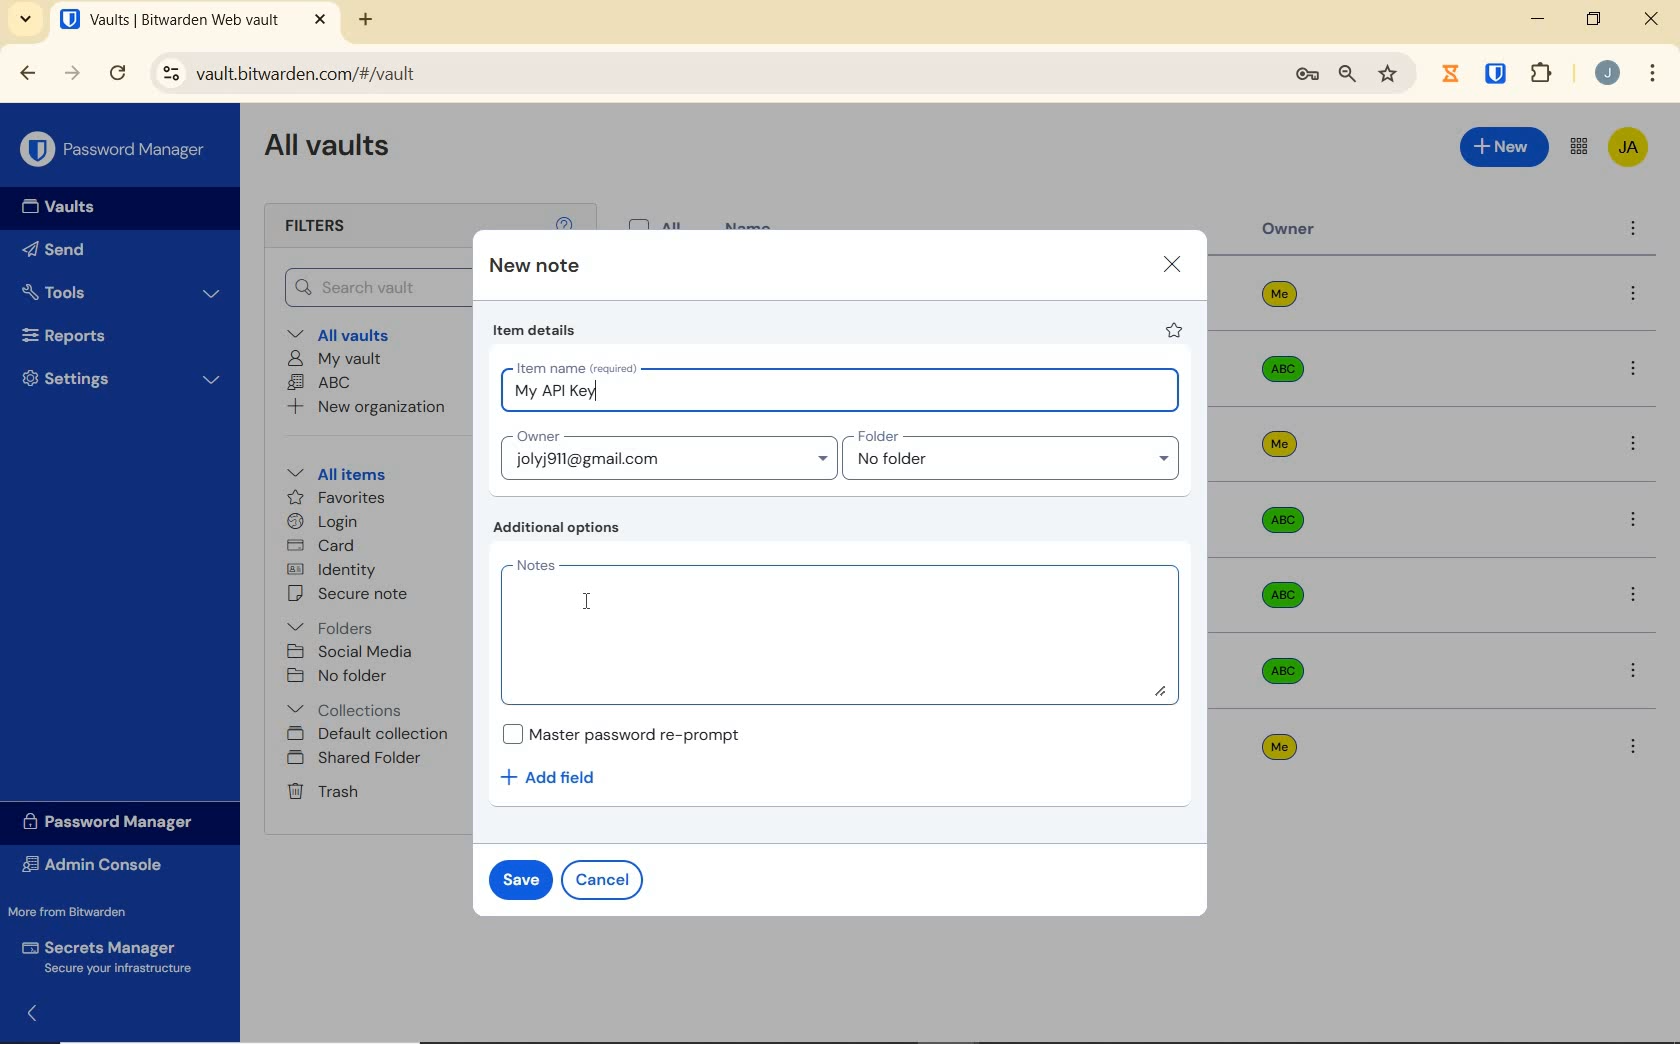 Image resolution: width=1680 pixels, height=1044 pixels. What do you see at coordinates (1172, 263) in the screenshot?
I see `close` at bounding box center [1172, 263].